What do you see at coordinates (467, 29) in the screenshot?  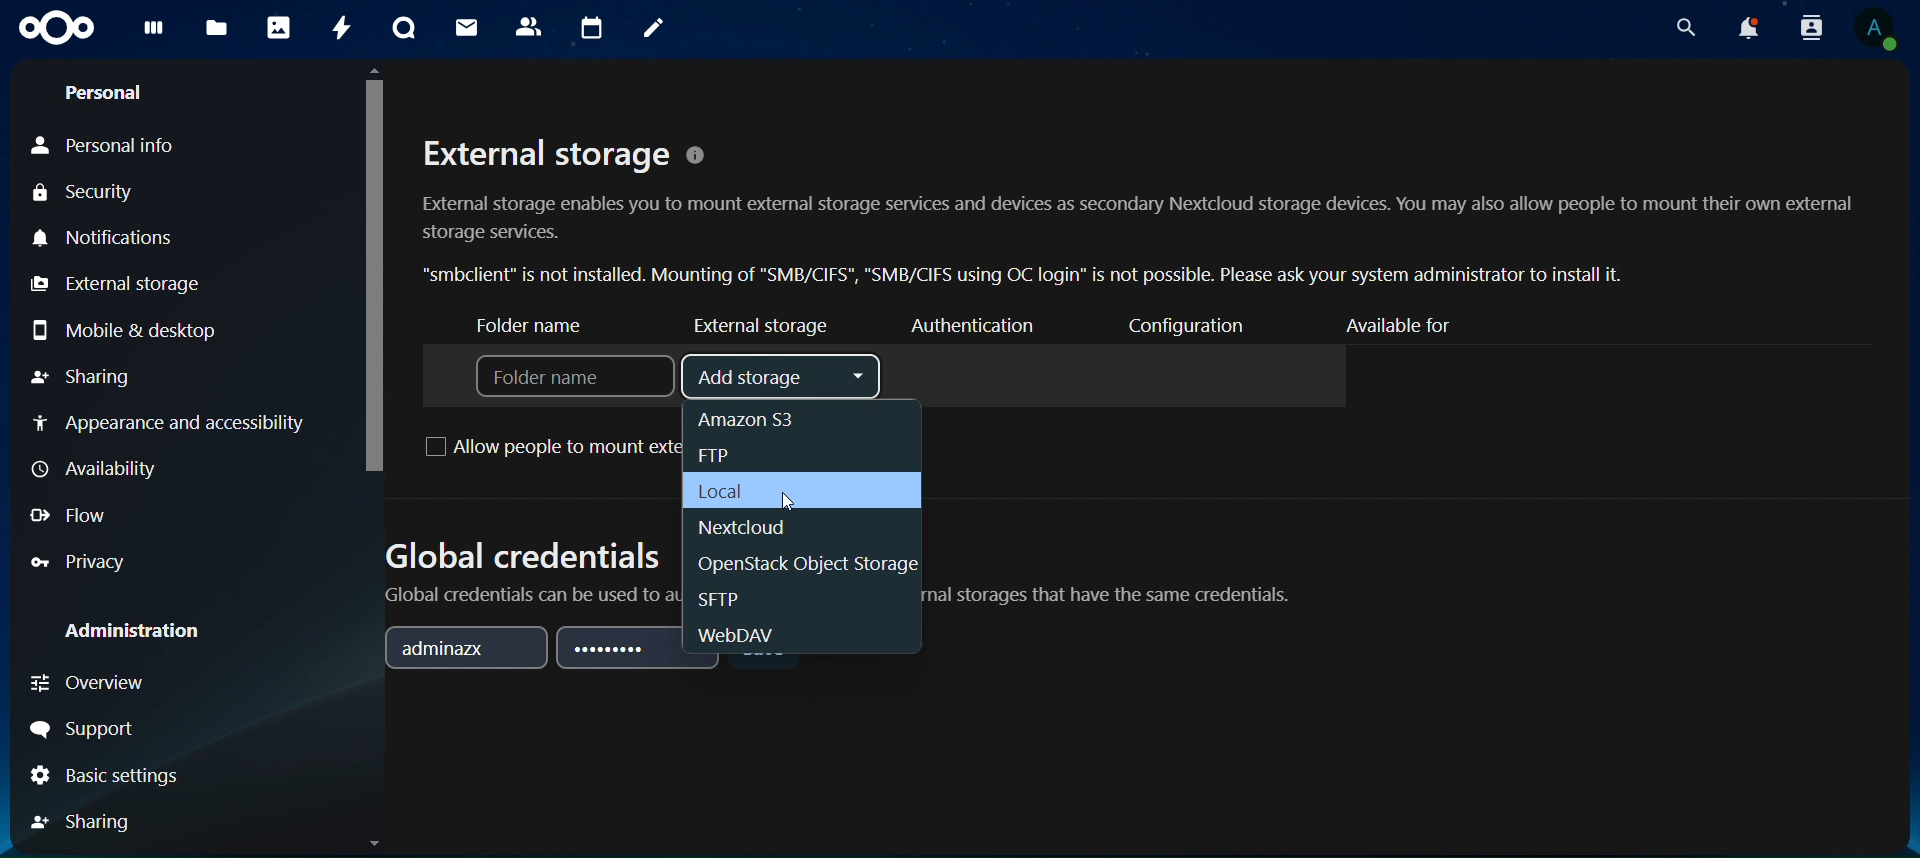 I see `mail` at bounding box center [467, 29].